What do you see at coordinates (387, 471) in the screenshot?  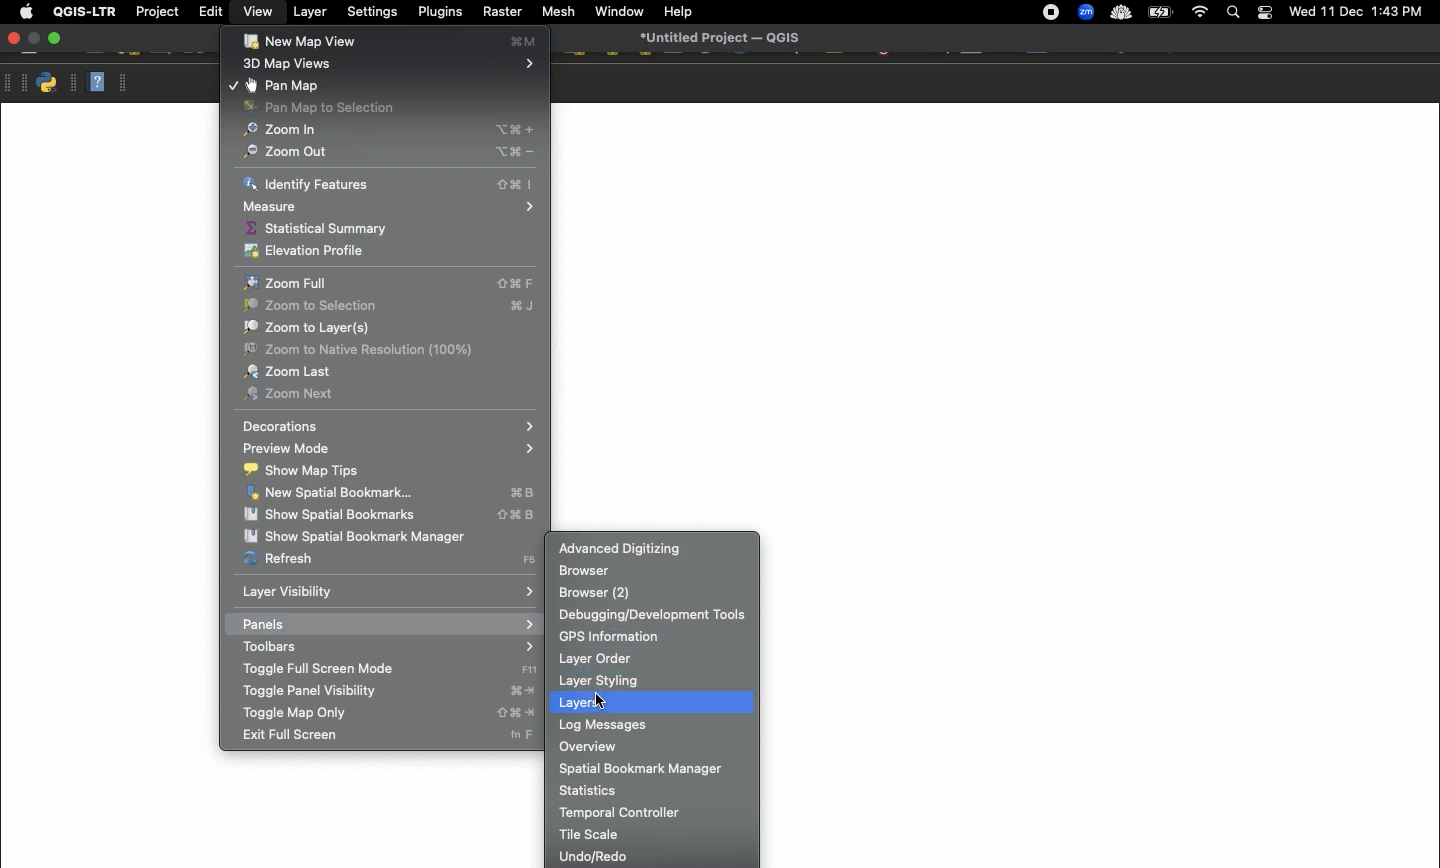 I see `Show map tips` at bounding box center [387, 471].